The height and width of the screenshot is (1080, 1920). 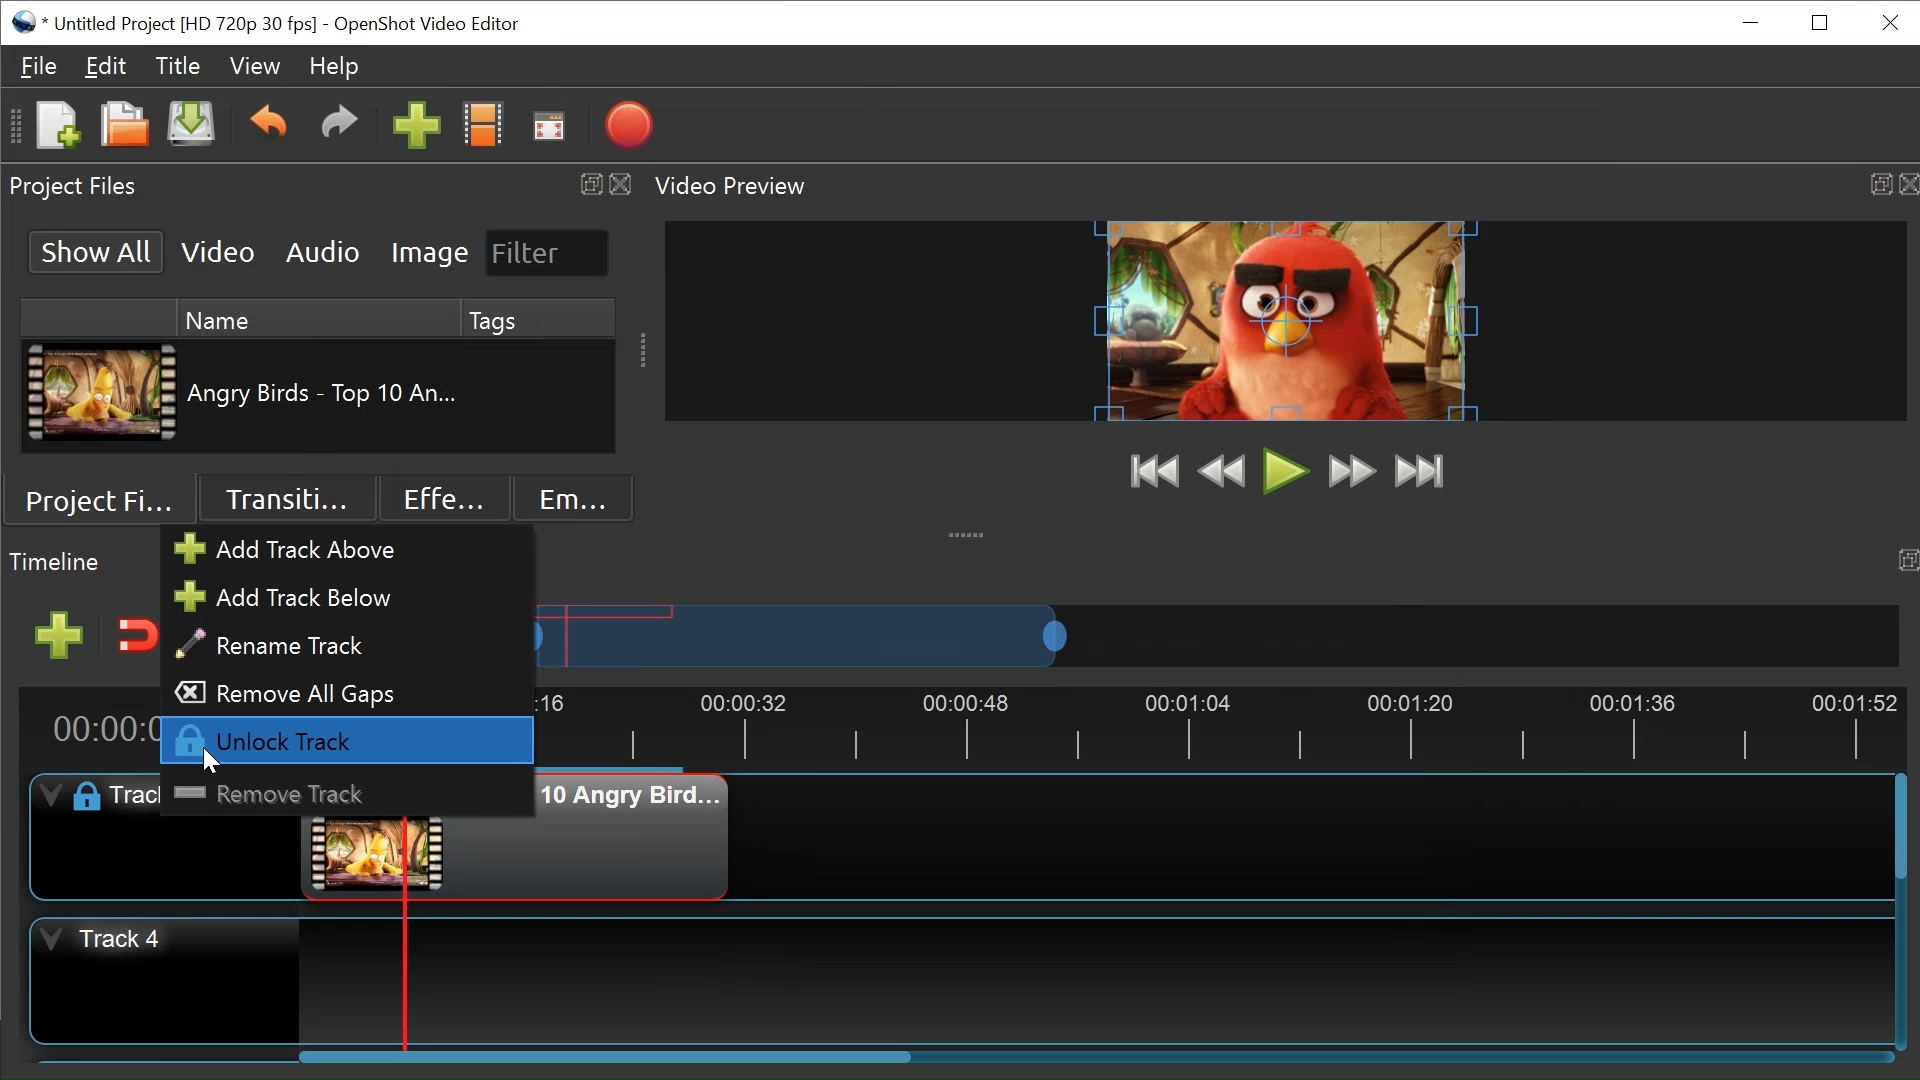 What do you see at coordinates (1155, 471) in the screenshot?
I see `Jump to Start` at bounding box center [1155, 471].